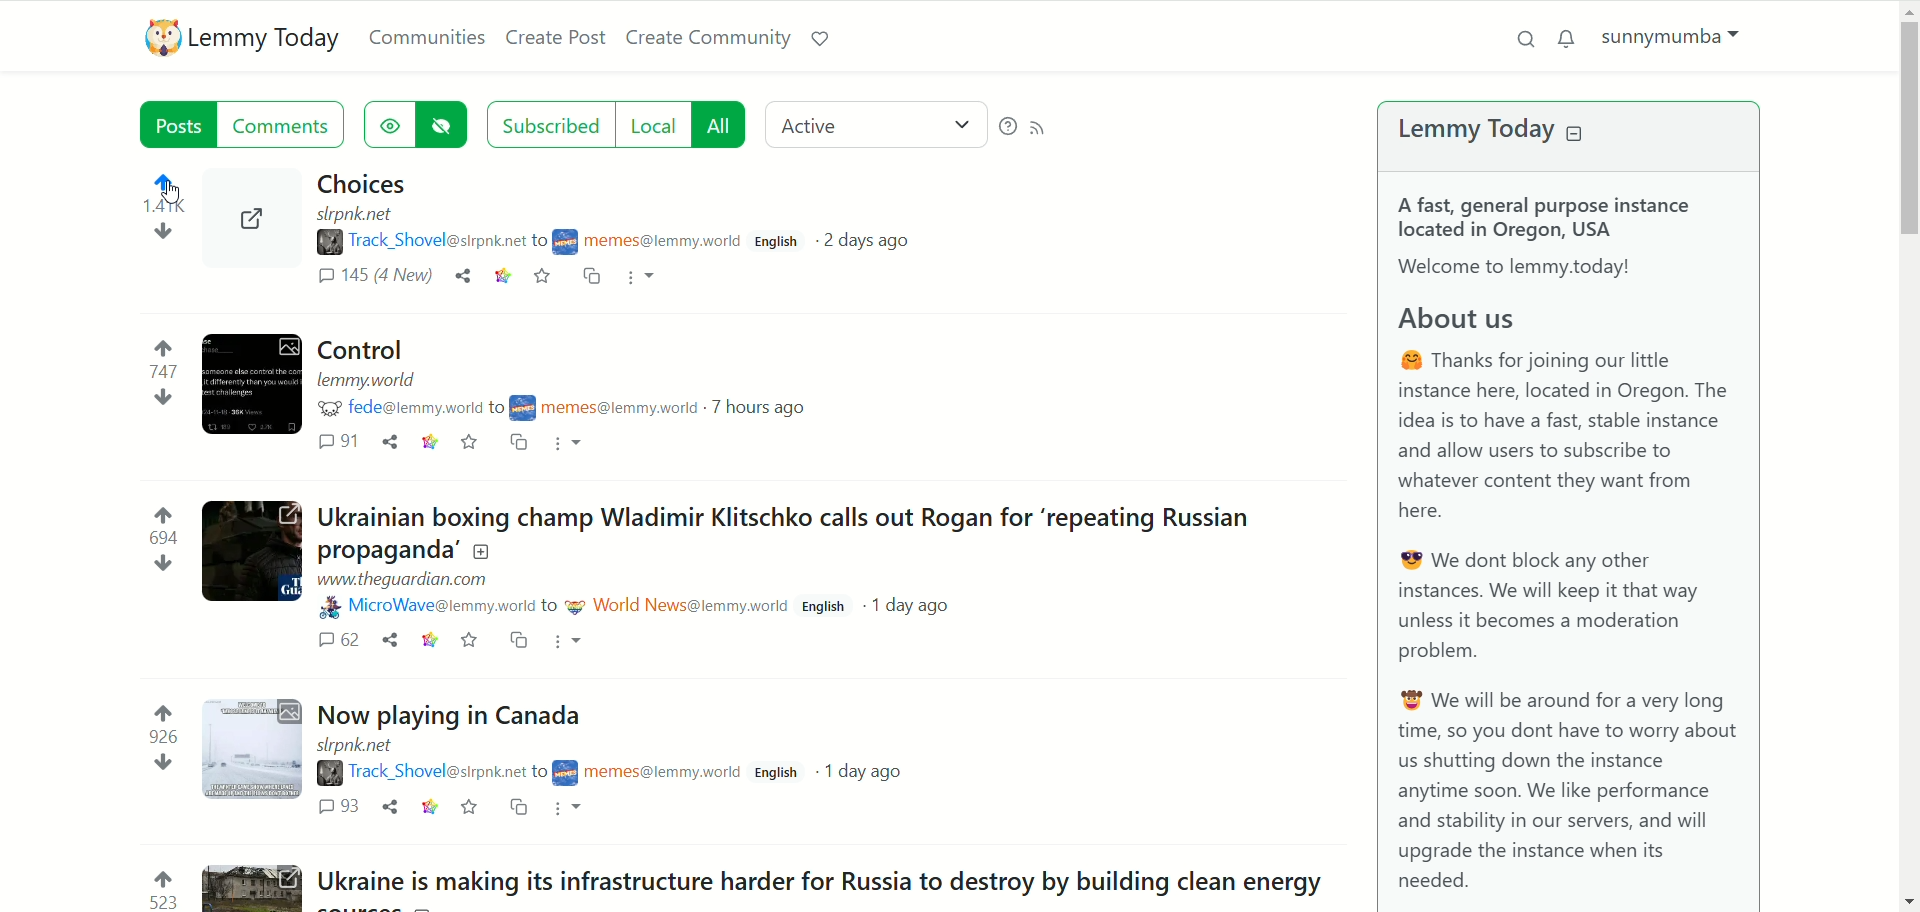 The image size is (1920, 912). I want to click on copy, so click(515, 442).